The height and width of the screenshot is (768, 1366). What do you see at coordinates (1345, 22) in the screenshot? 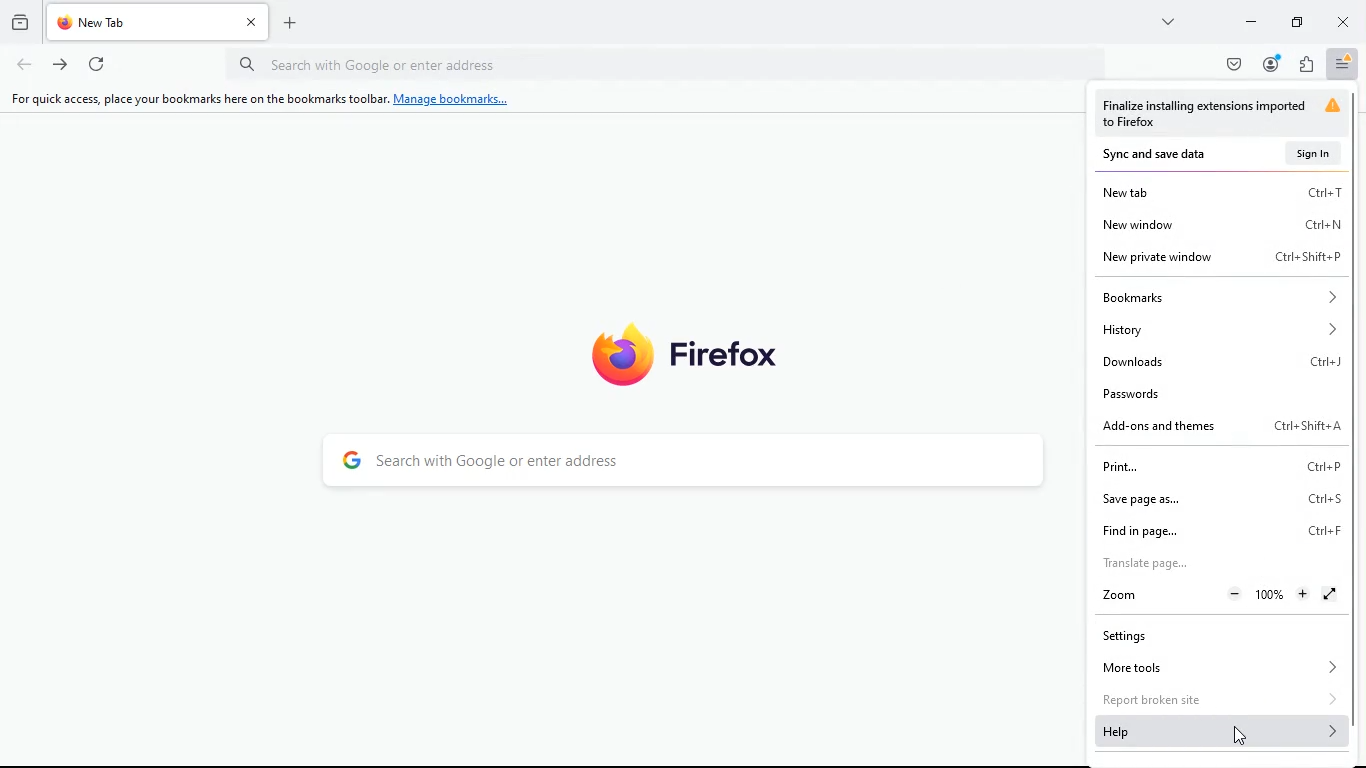
I see `close` at bounding box center [1345, 22].